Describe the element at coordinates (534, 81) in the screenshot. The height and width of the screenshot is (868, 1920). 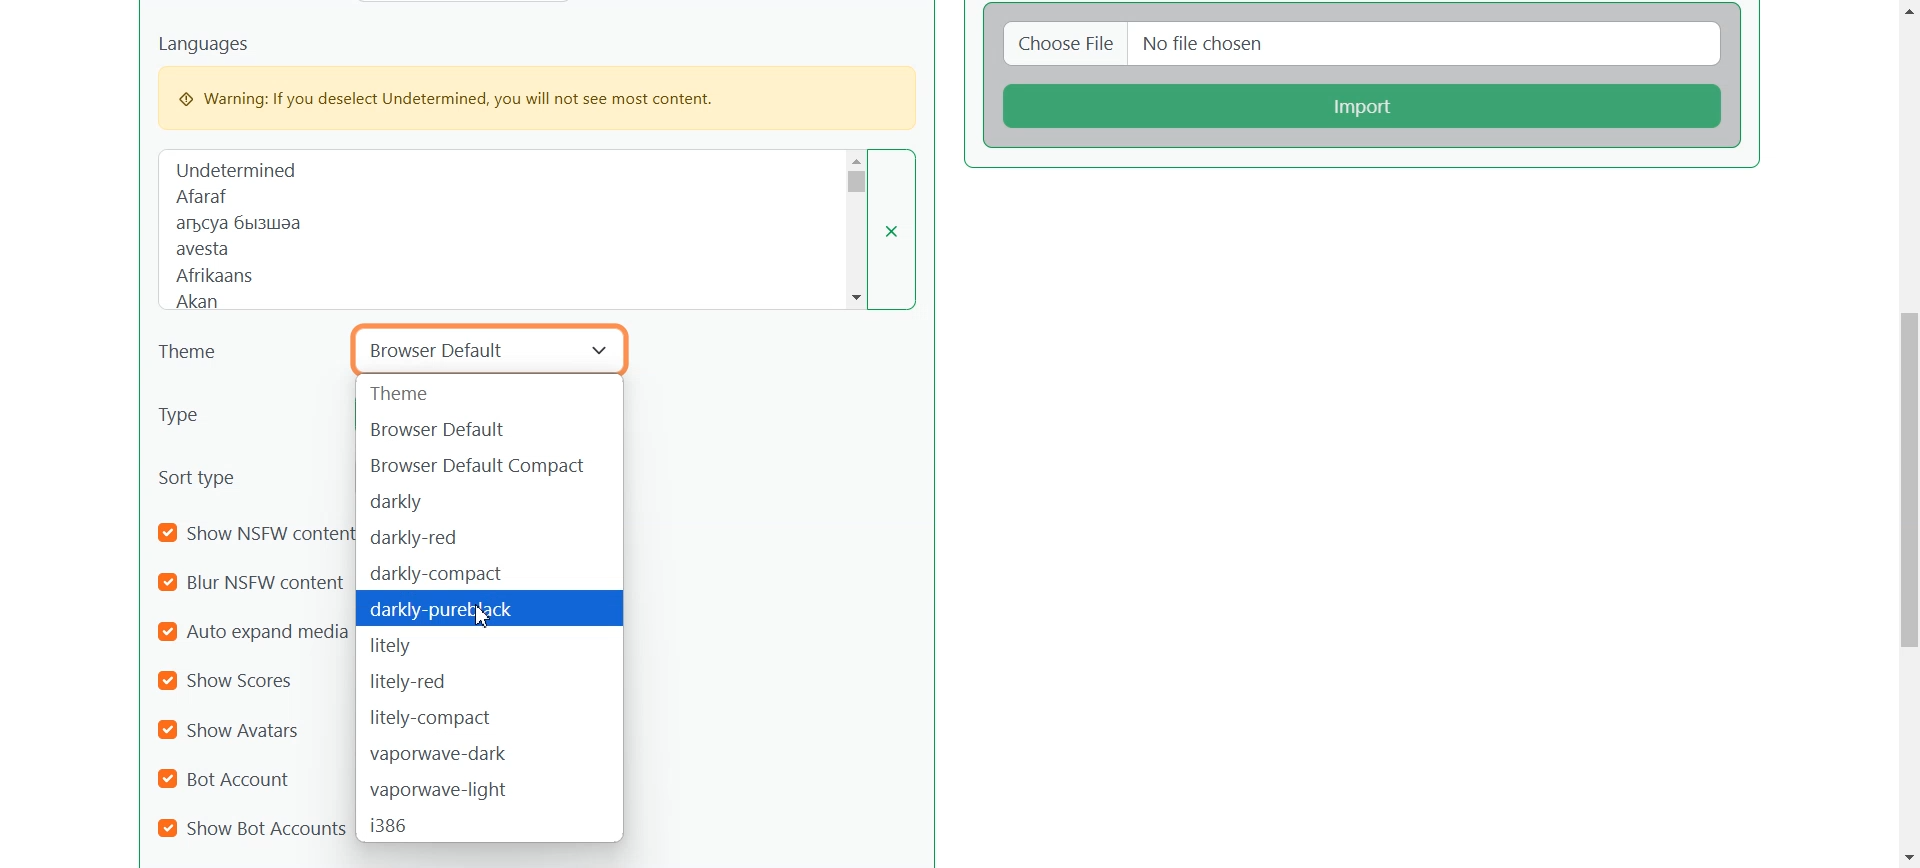
I see `Languages Warning: If you deselect undetermined, you will not see most content.` at that location.